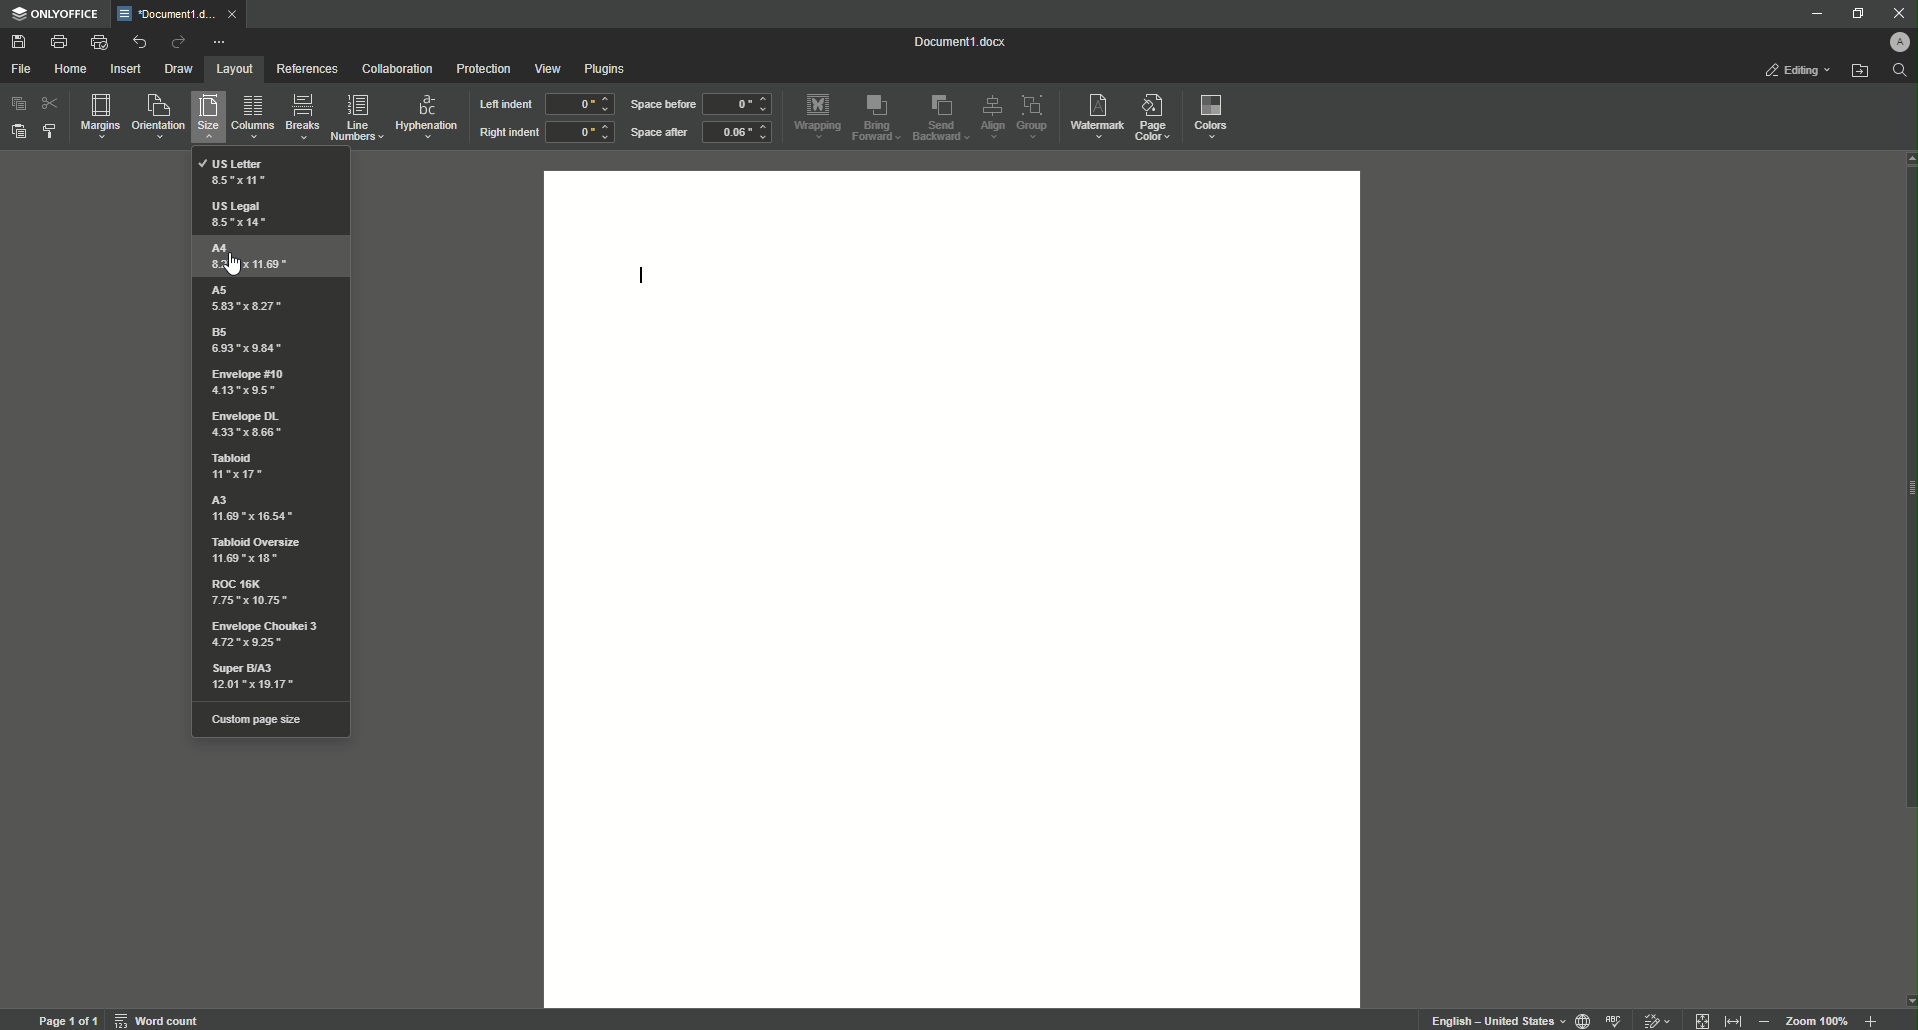  Describe the element at coordinates (22, 68) in the screenshot. I see `File` at that location.